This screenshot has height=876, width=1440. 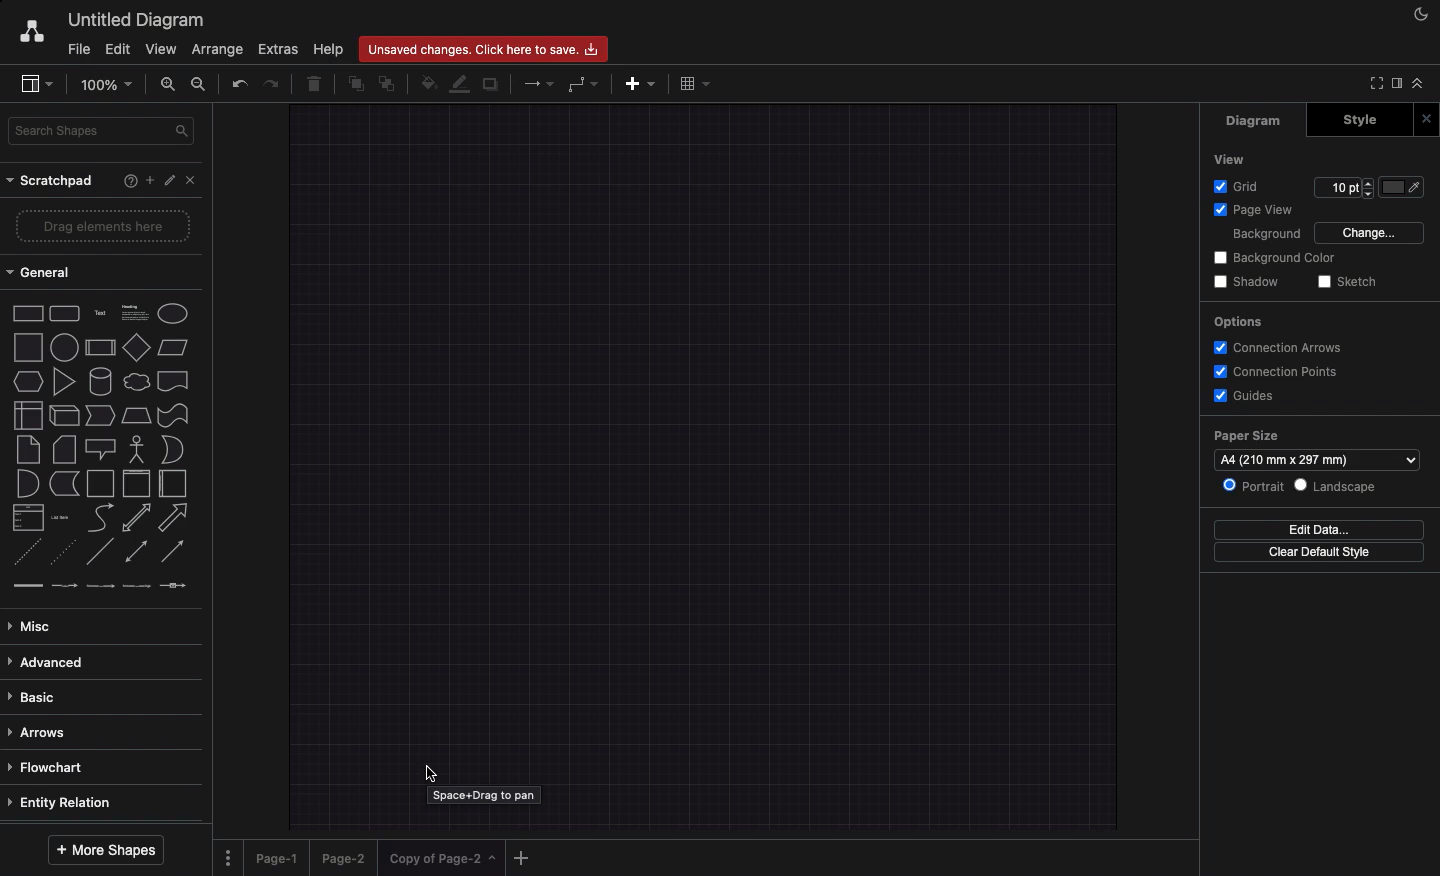 I want to click on Connection arrows, so click(x=1281, y=345).